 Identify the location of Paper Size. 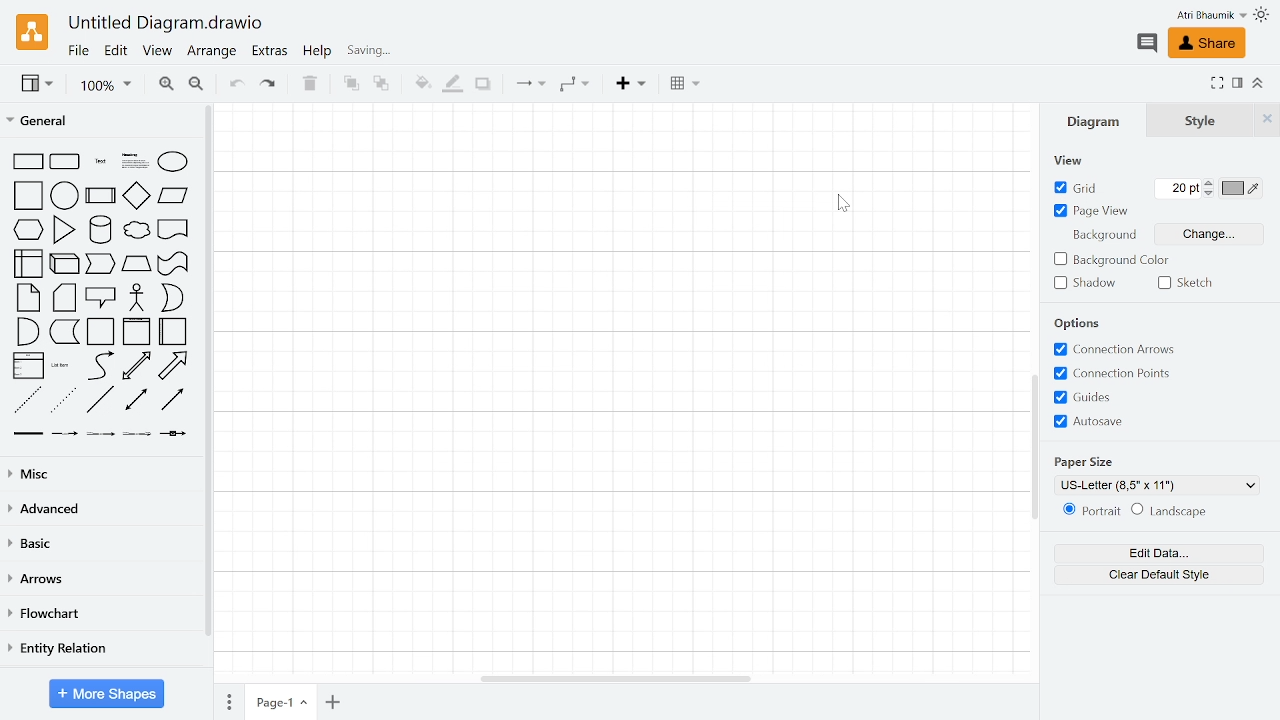
(1084, 461).